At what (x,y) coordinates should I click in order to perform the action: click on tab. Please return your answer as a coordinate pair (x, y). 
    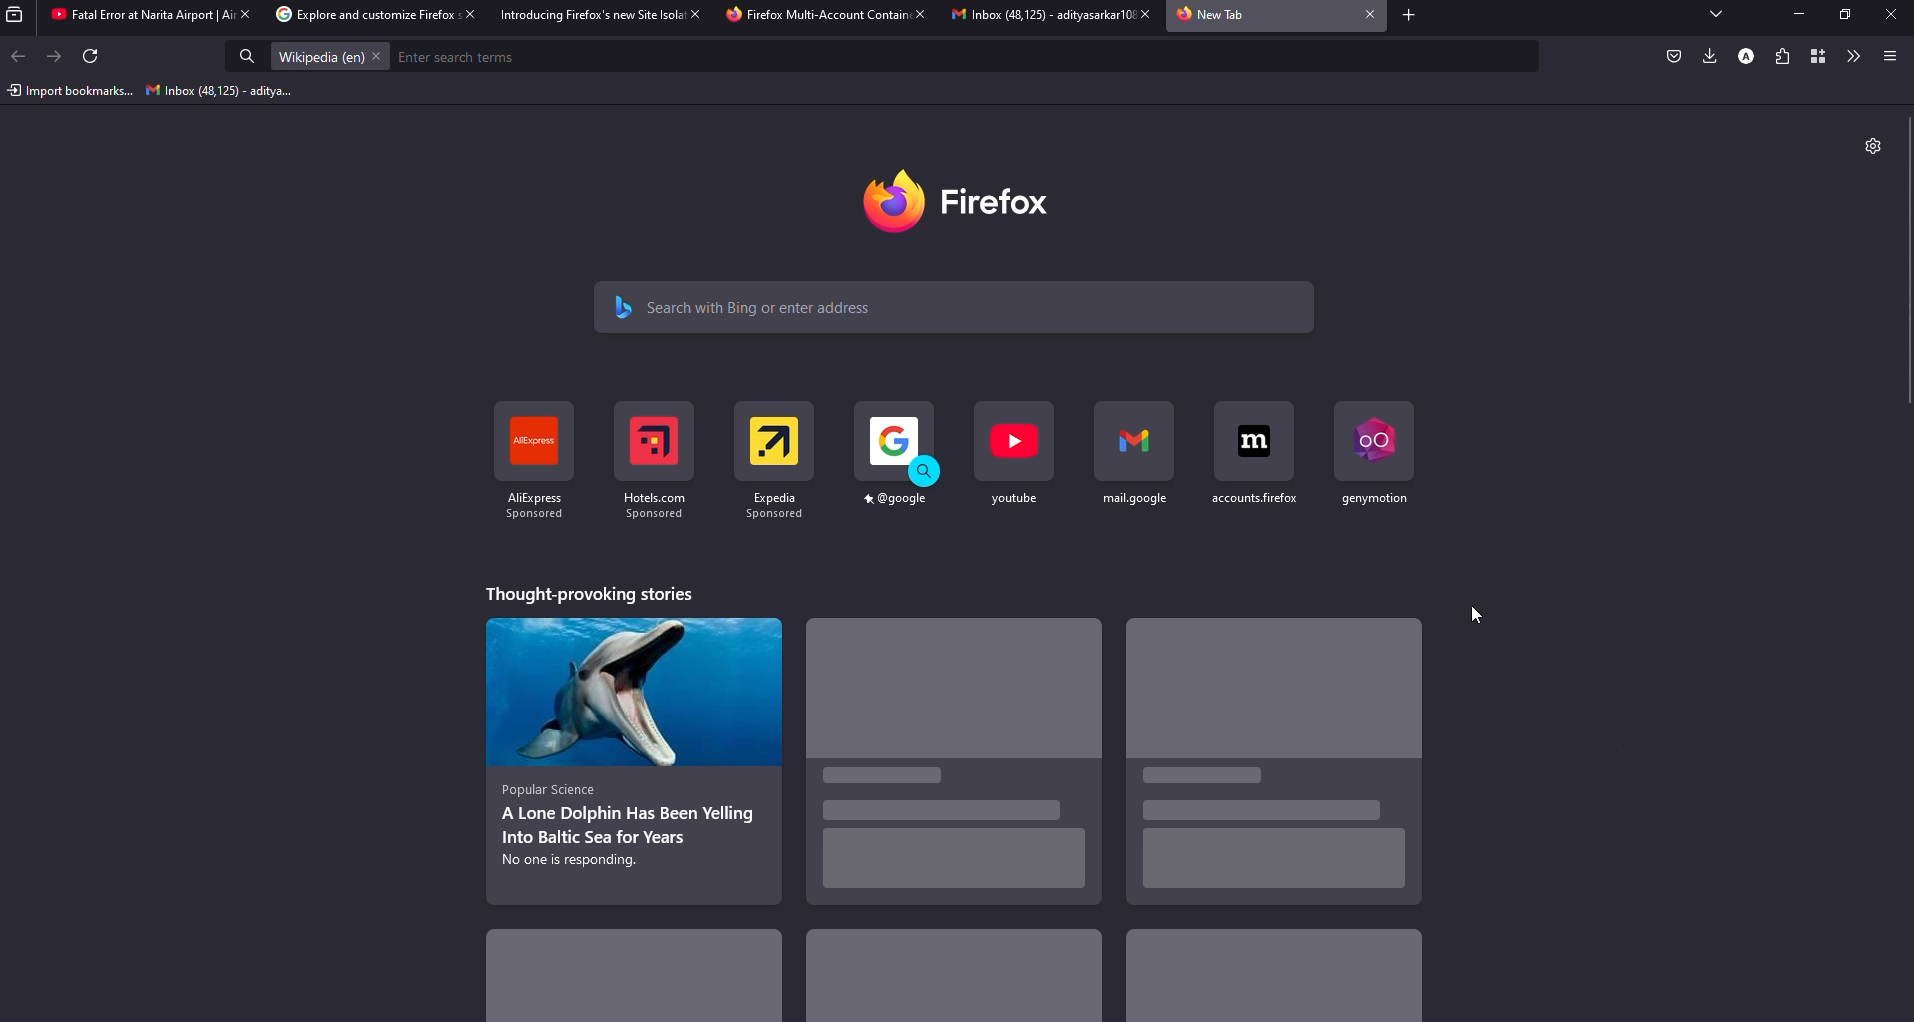
    Looking at the image, I should click on (355, 15).